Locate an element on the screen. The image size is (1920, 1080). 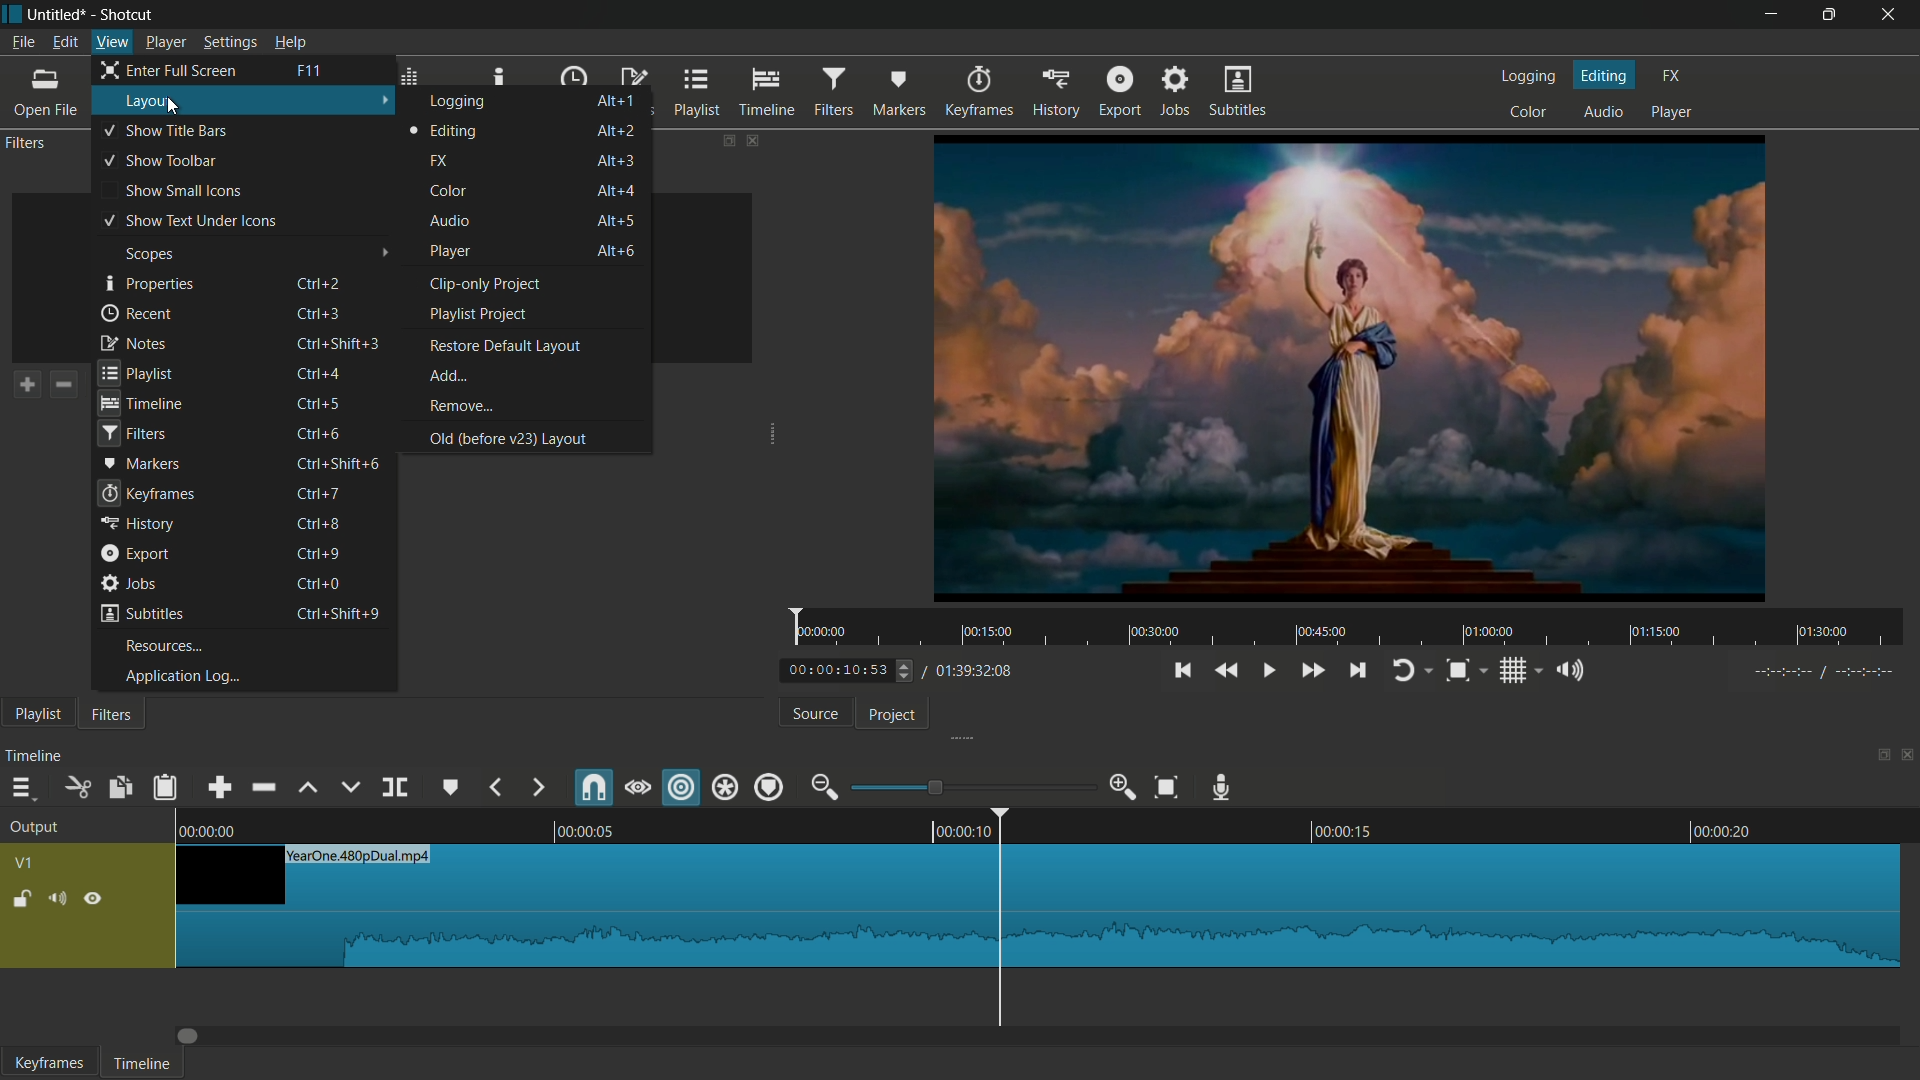
open other is located at coordinates (46, 95).